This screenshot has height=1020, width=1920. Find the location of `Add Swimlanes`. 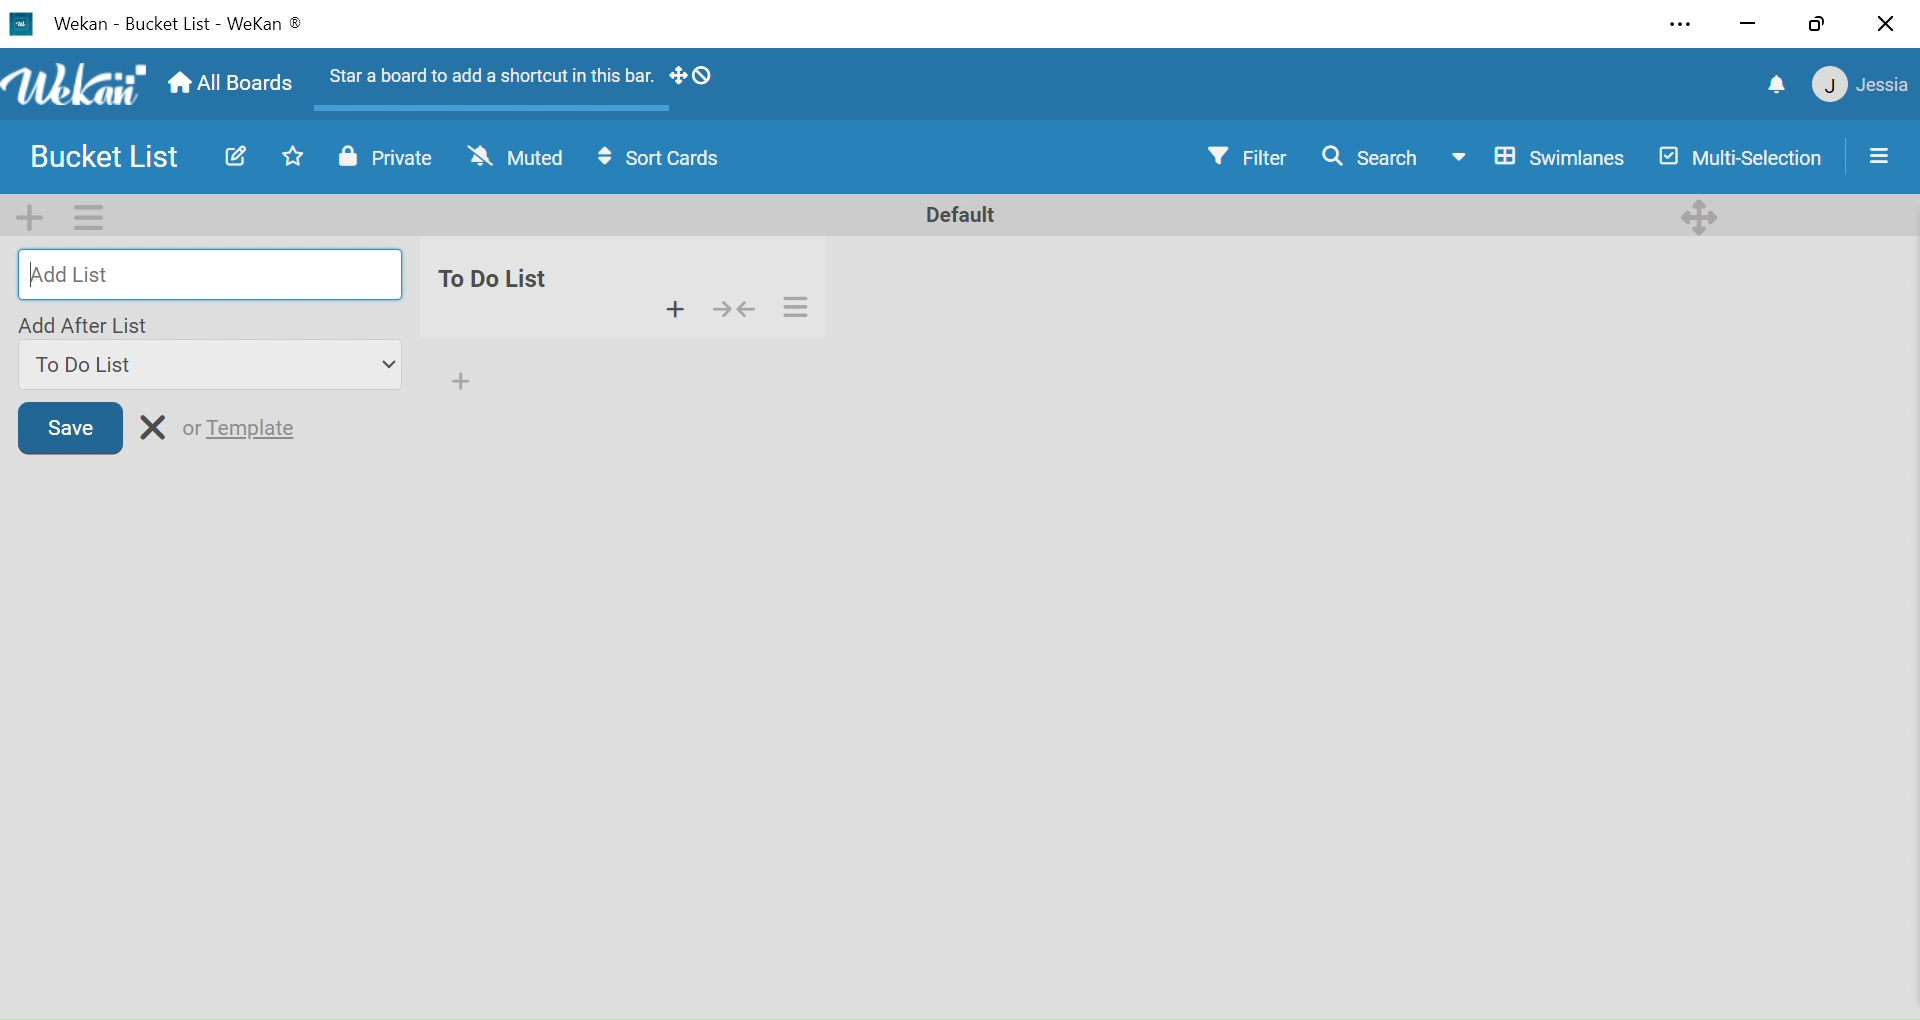

Add Swimlanes is located at coordinates (34, 216).